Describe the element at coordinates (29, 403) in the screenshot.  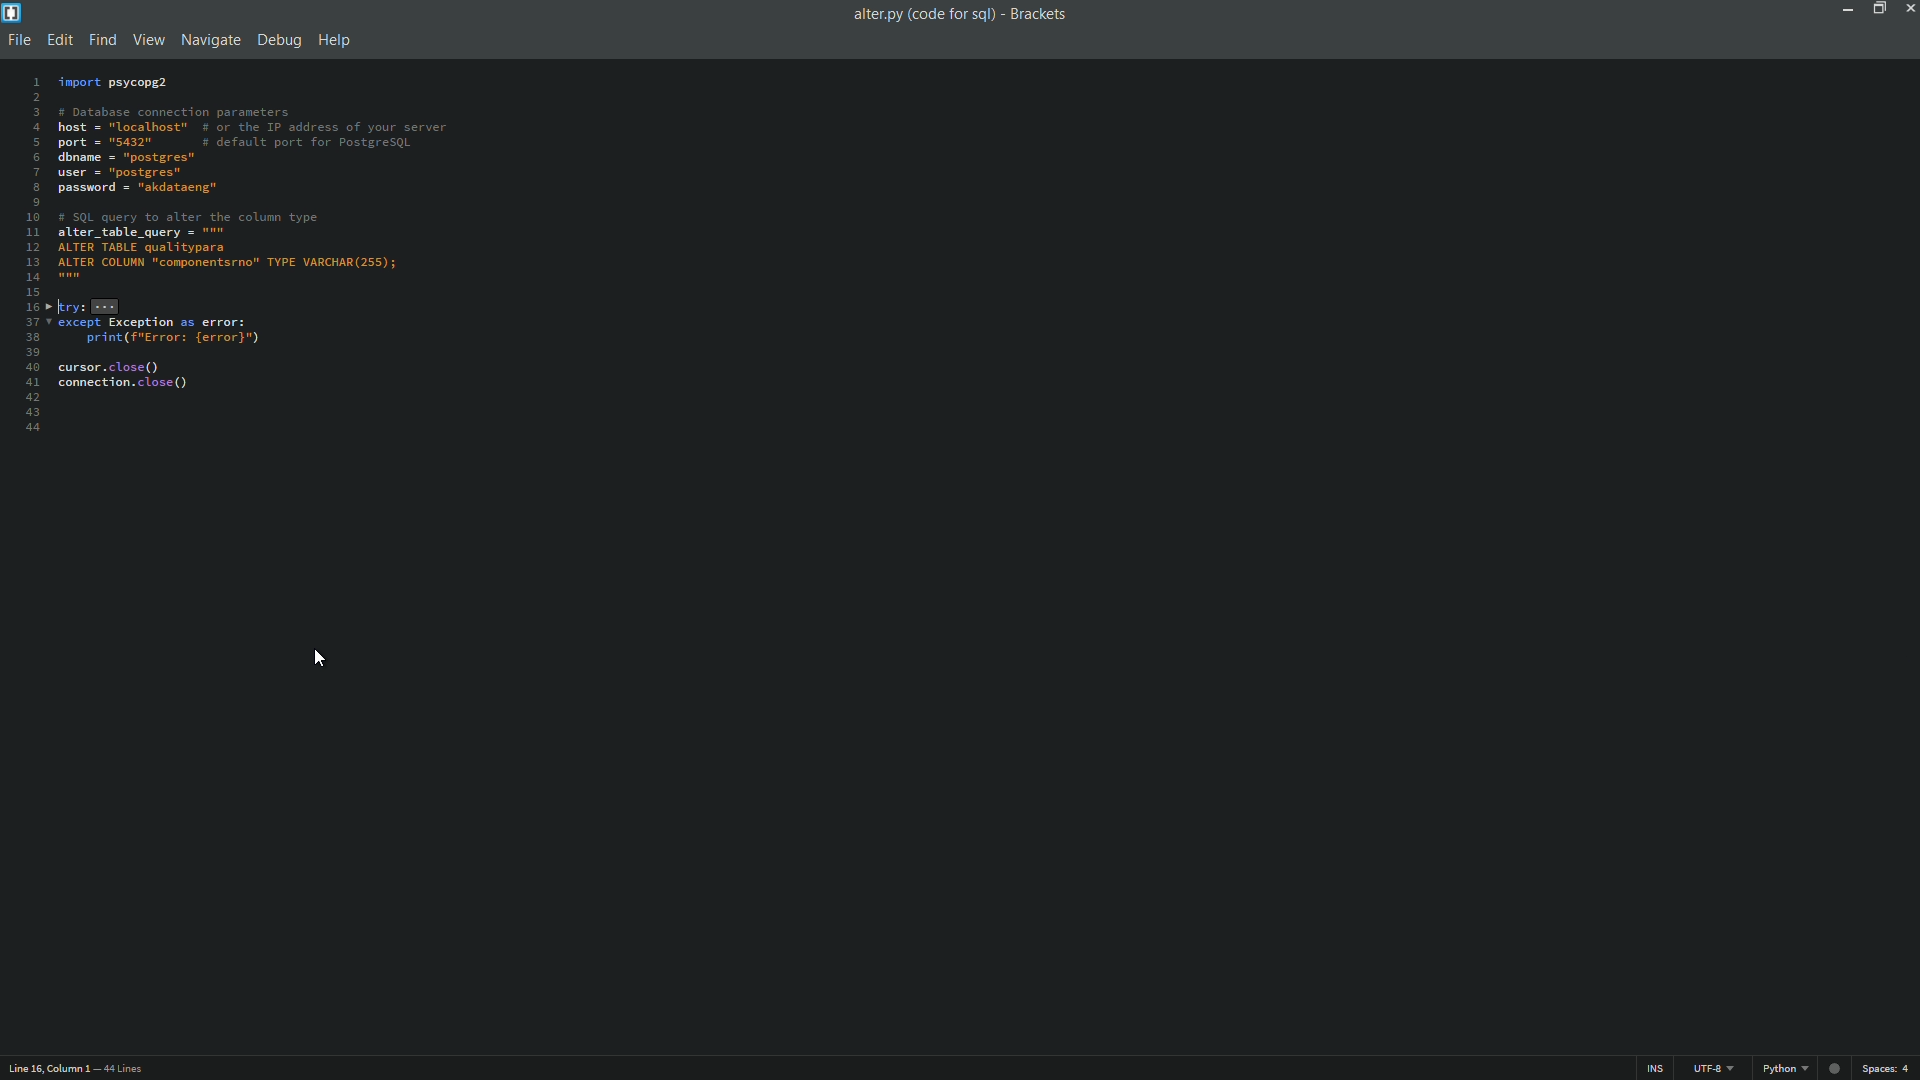
I see `line numbers` at that location.